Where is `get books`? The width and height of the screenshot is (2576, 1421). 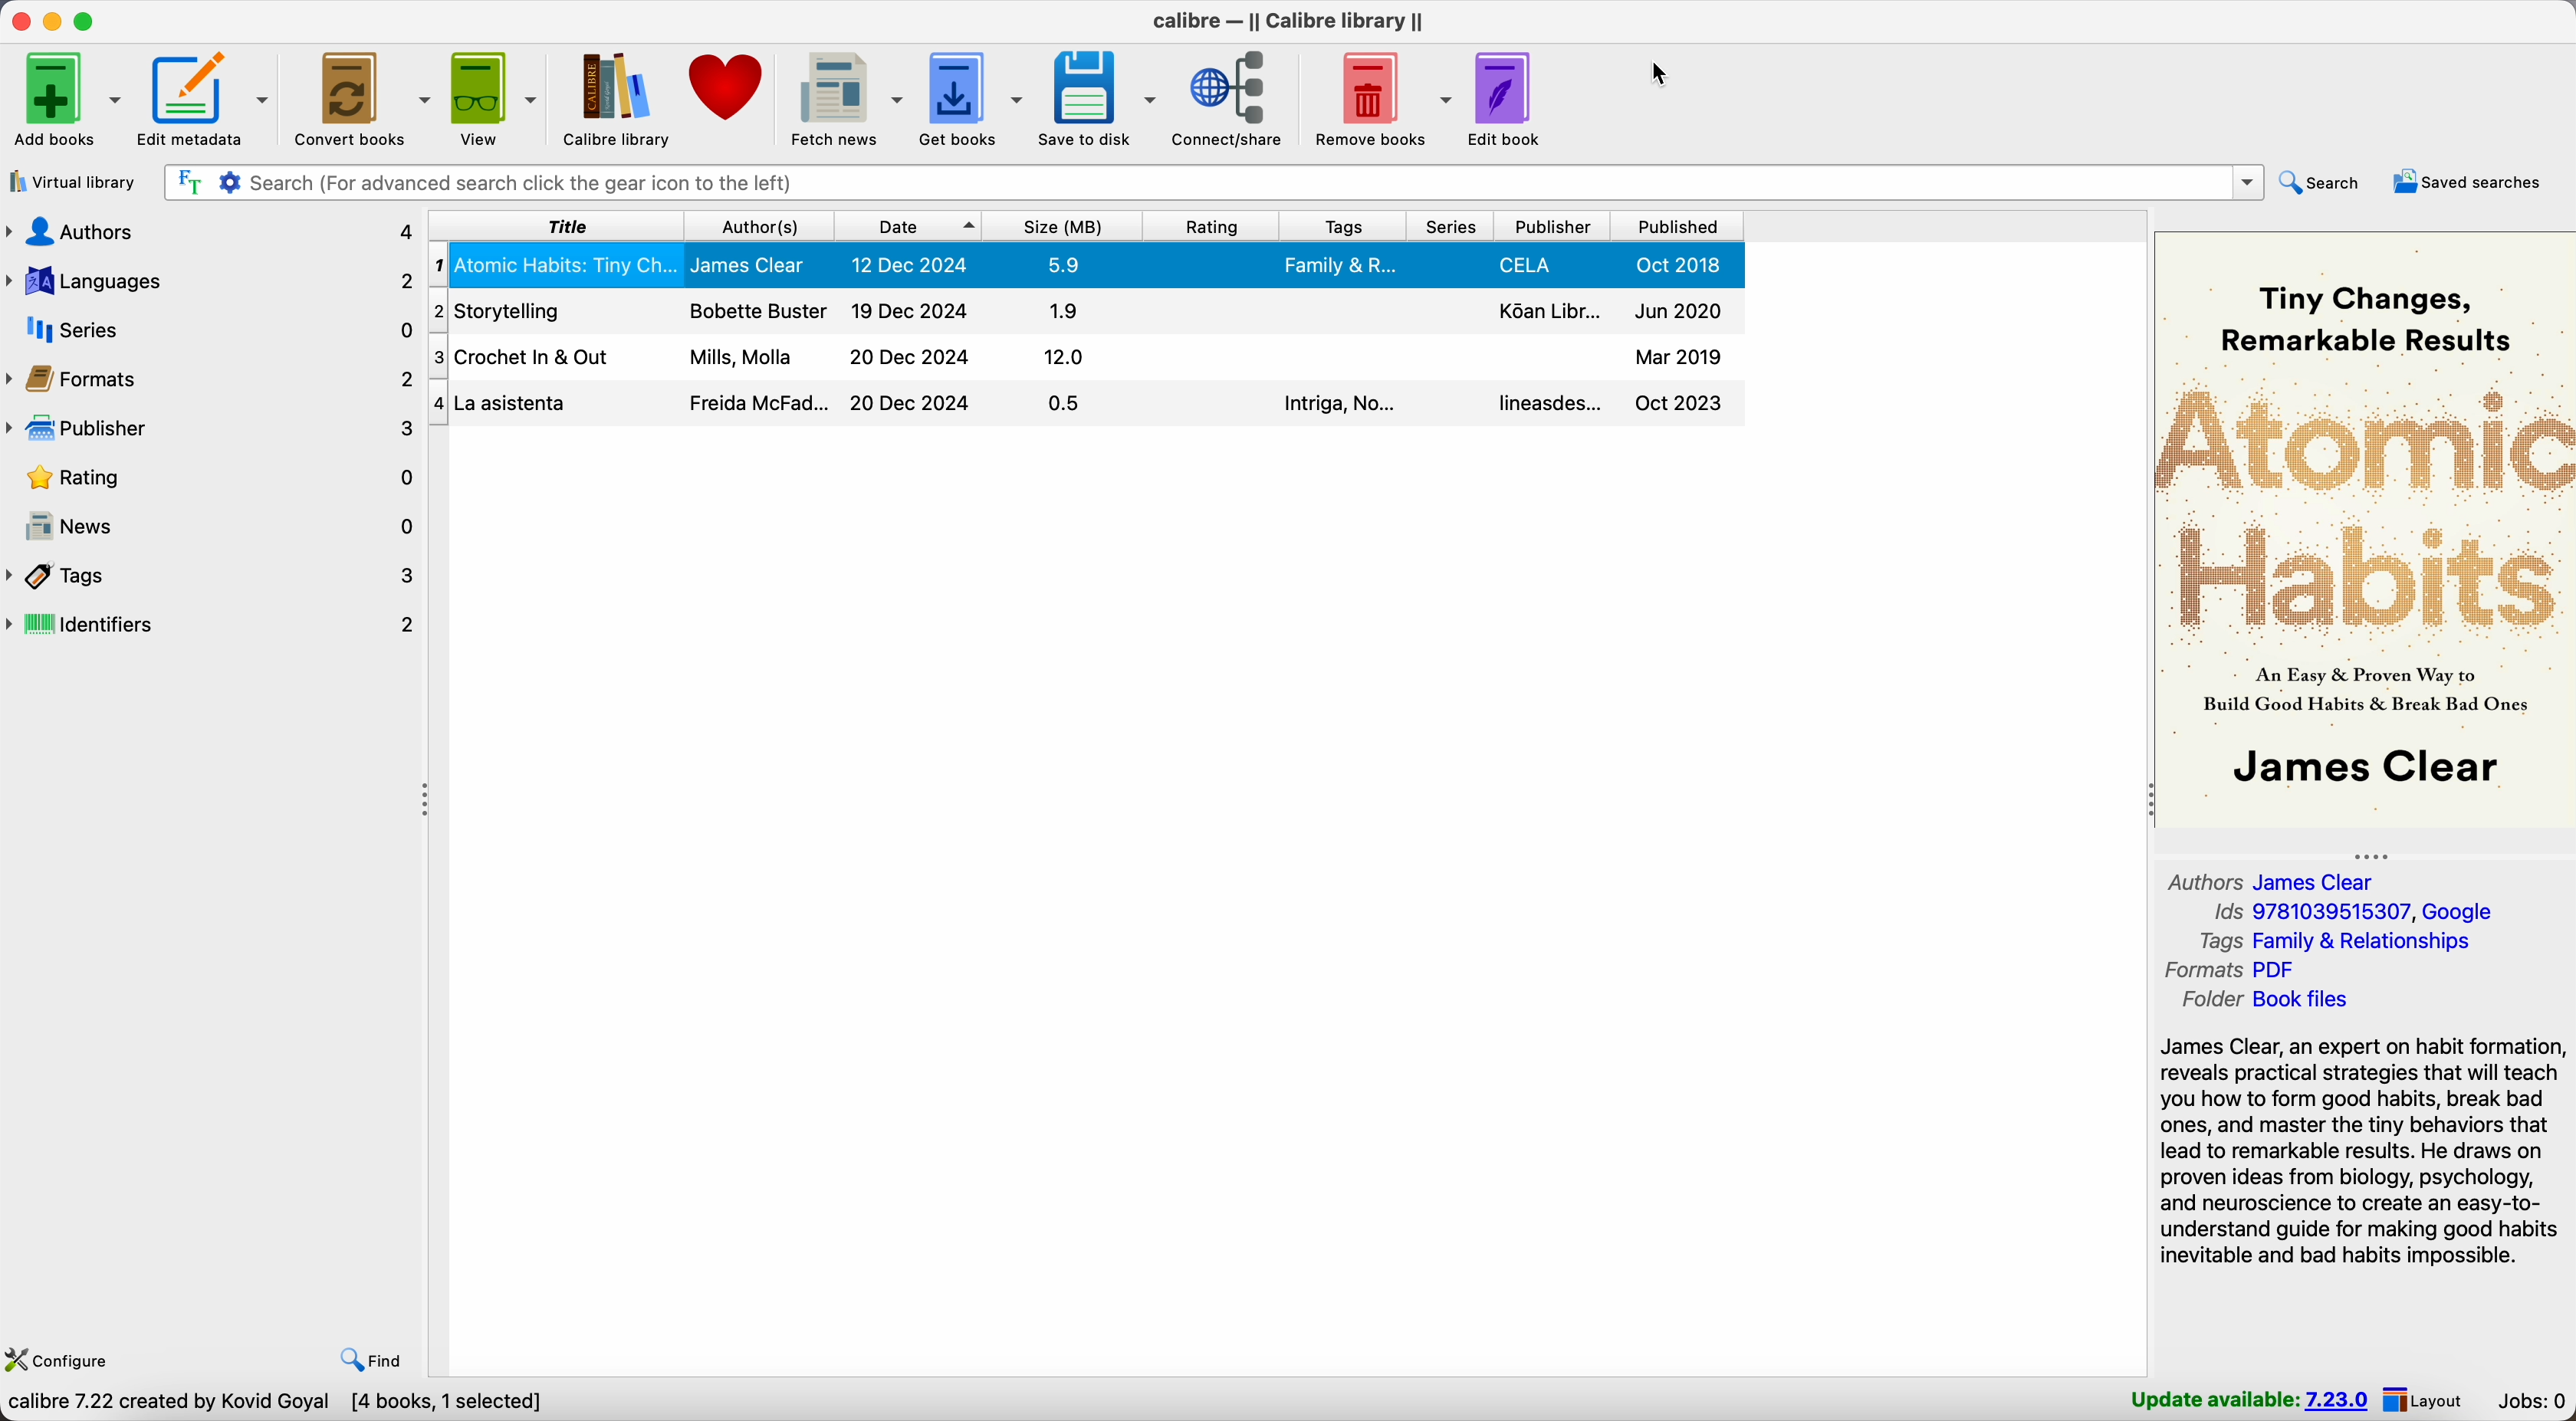 get books is located at coordinates (971, 98).